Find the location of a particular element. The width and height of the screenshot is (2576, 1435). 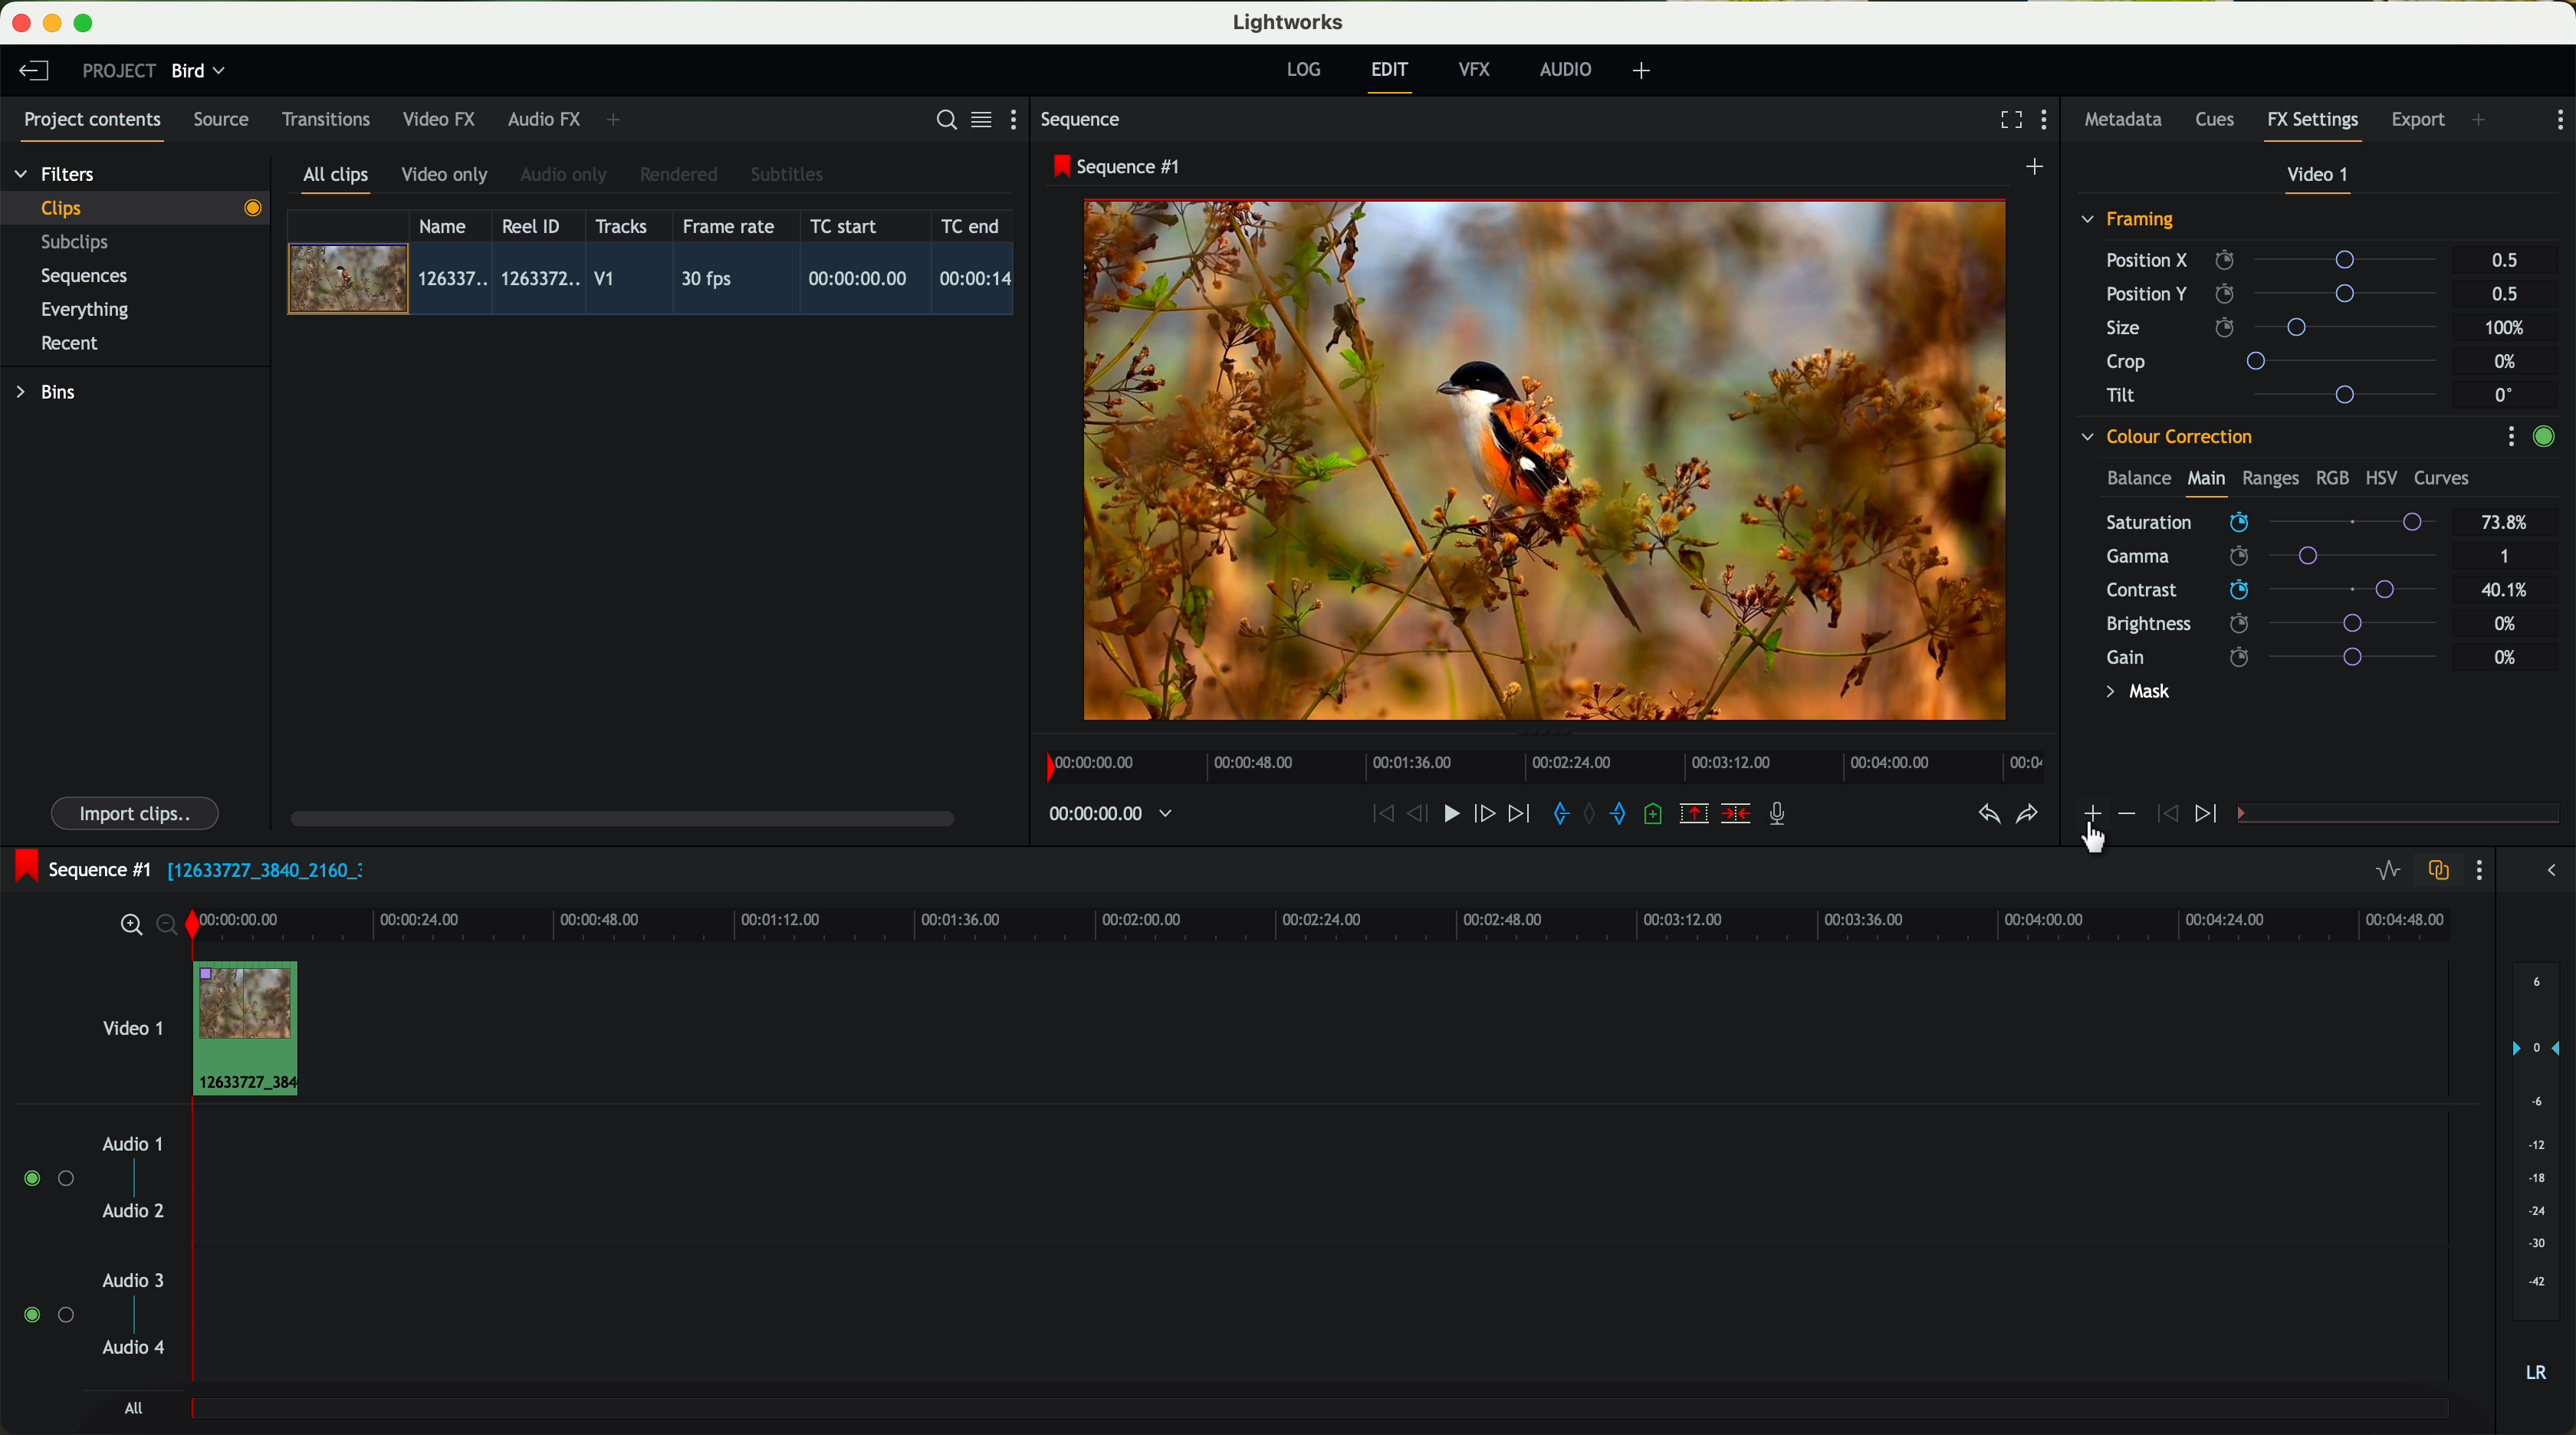

export is located at coordinates (2419, 122).